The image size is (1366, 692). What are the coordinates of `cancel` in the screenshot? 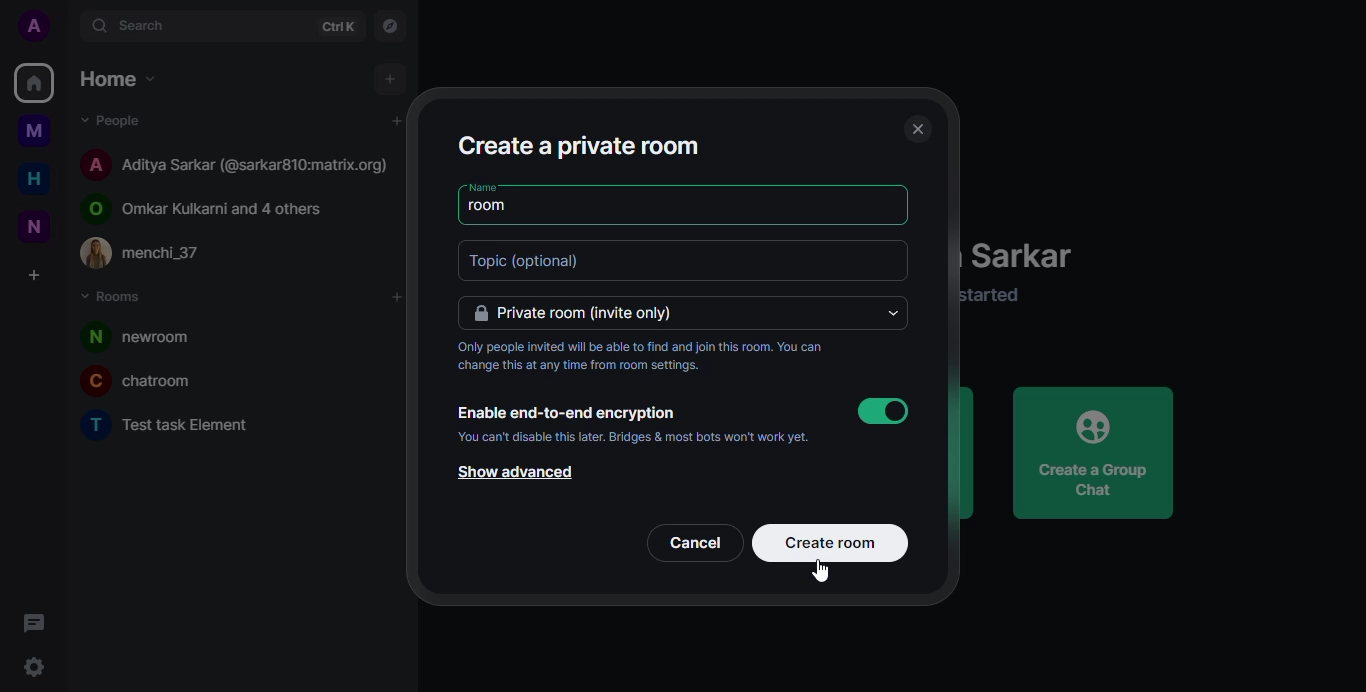 It's located at (697, 544).